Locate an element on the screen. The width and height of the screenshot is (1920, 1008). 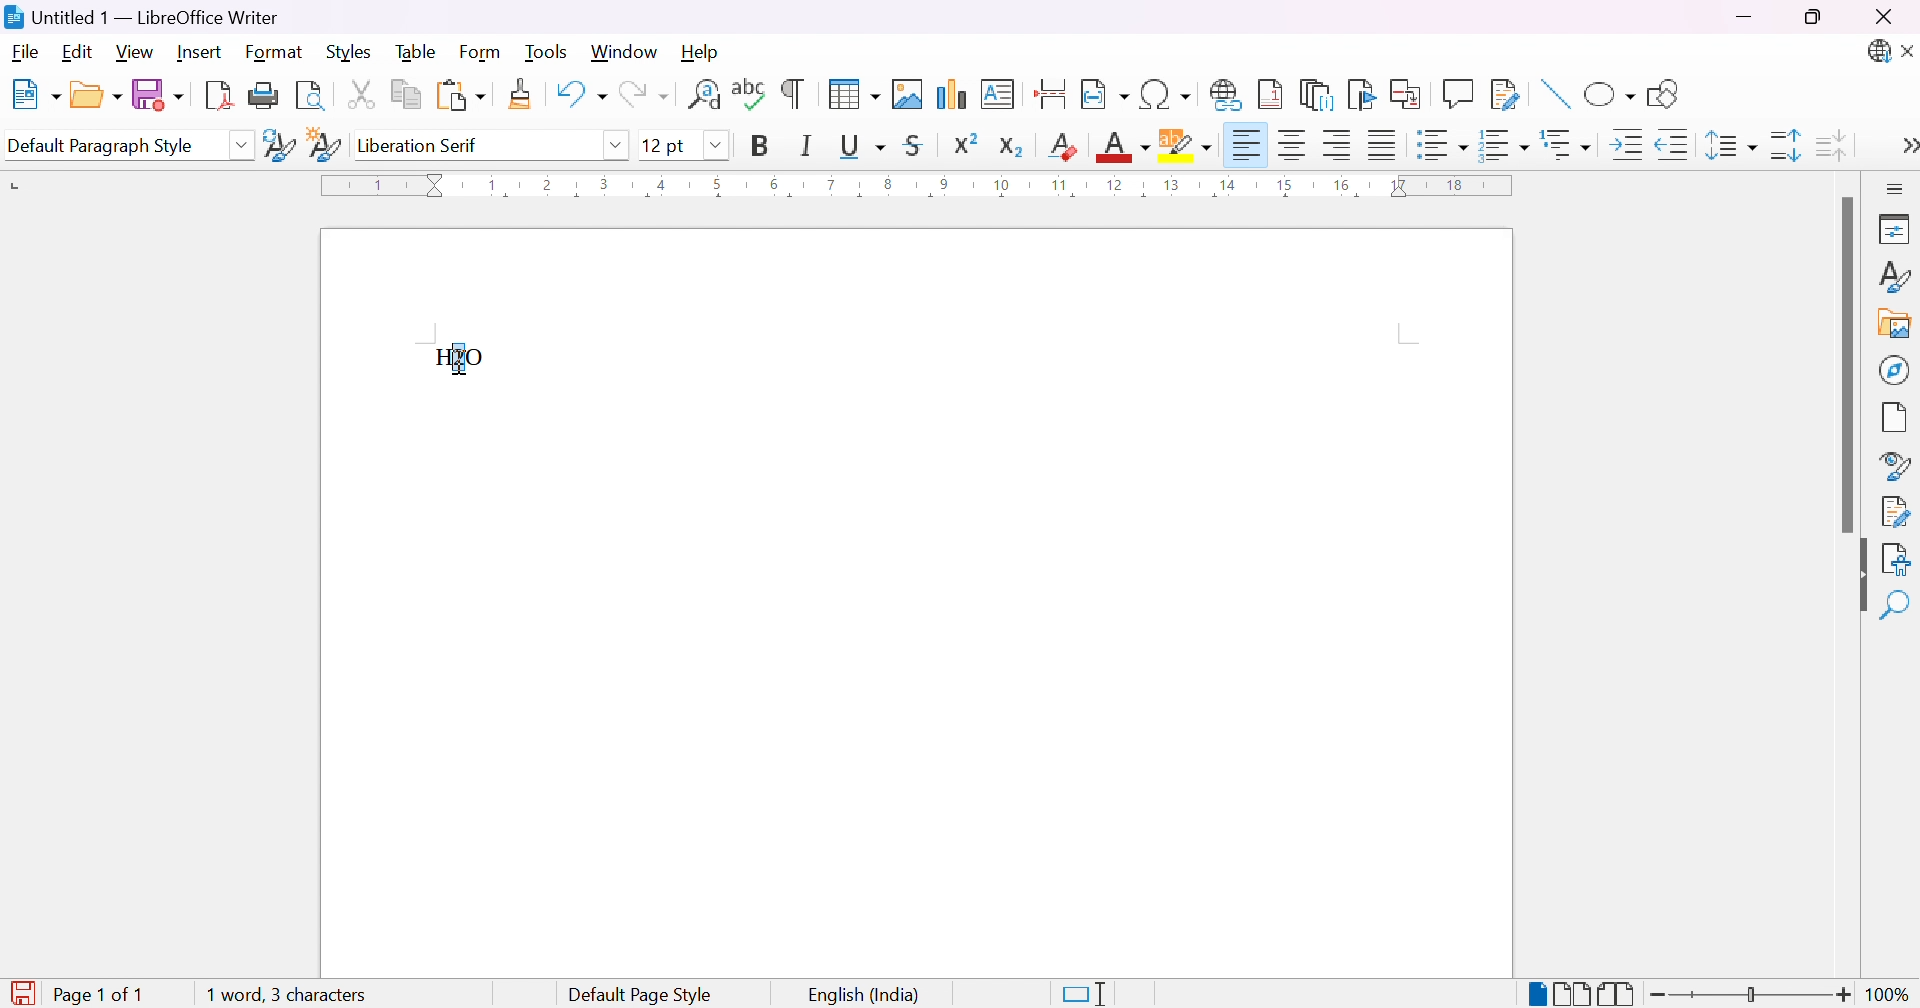
Zoom in is located at coordinates (1842, 997).